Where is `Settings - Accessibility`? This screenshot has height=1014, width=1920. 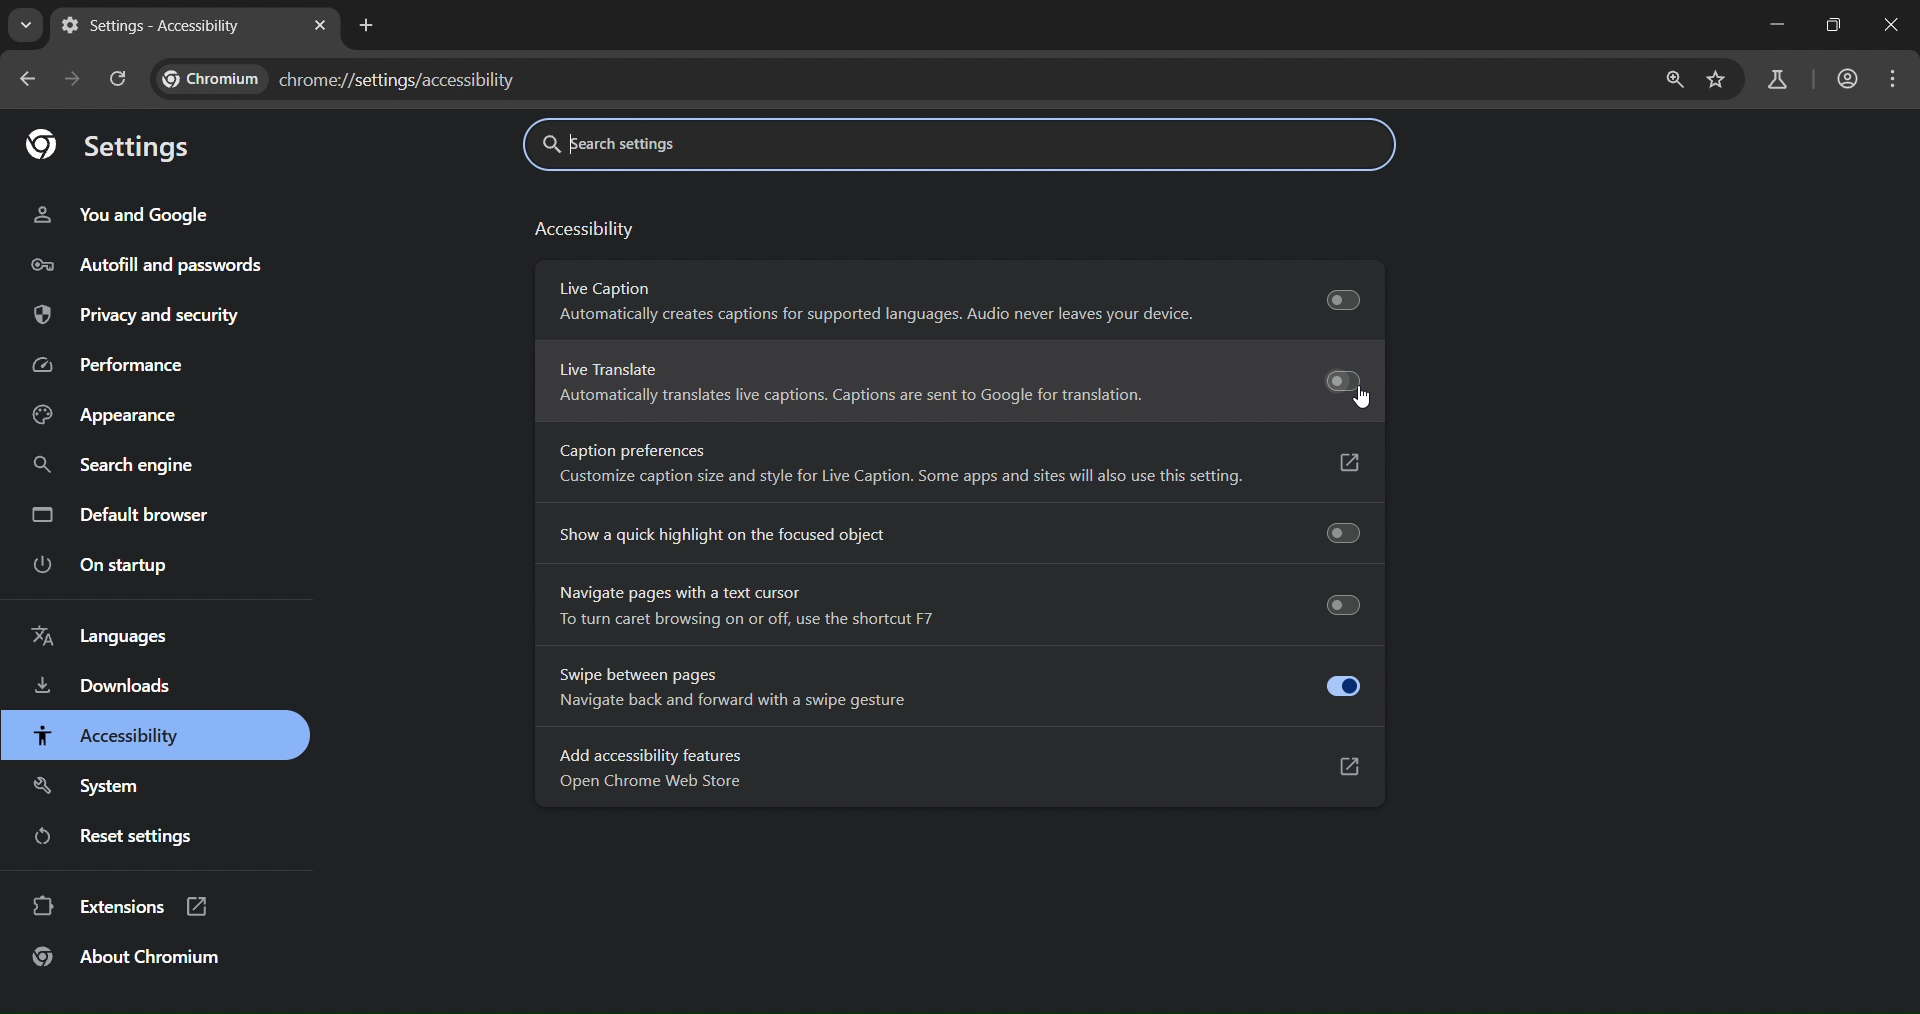
Settings - Accessibility is located at coordinates (153, 26).